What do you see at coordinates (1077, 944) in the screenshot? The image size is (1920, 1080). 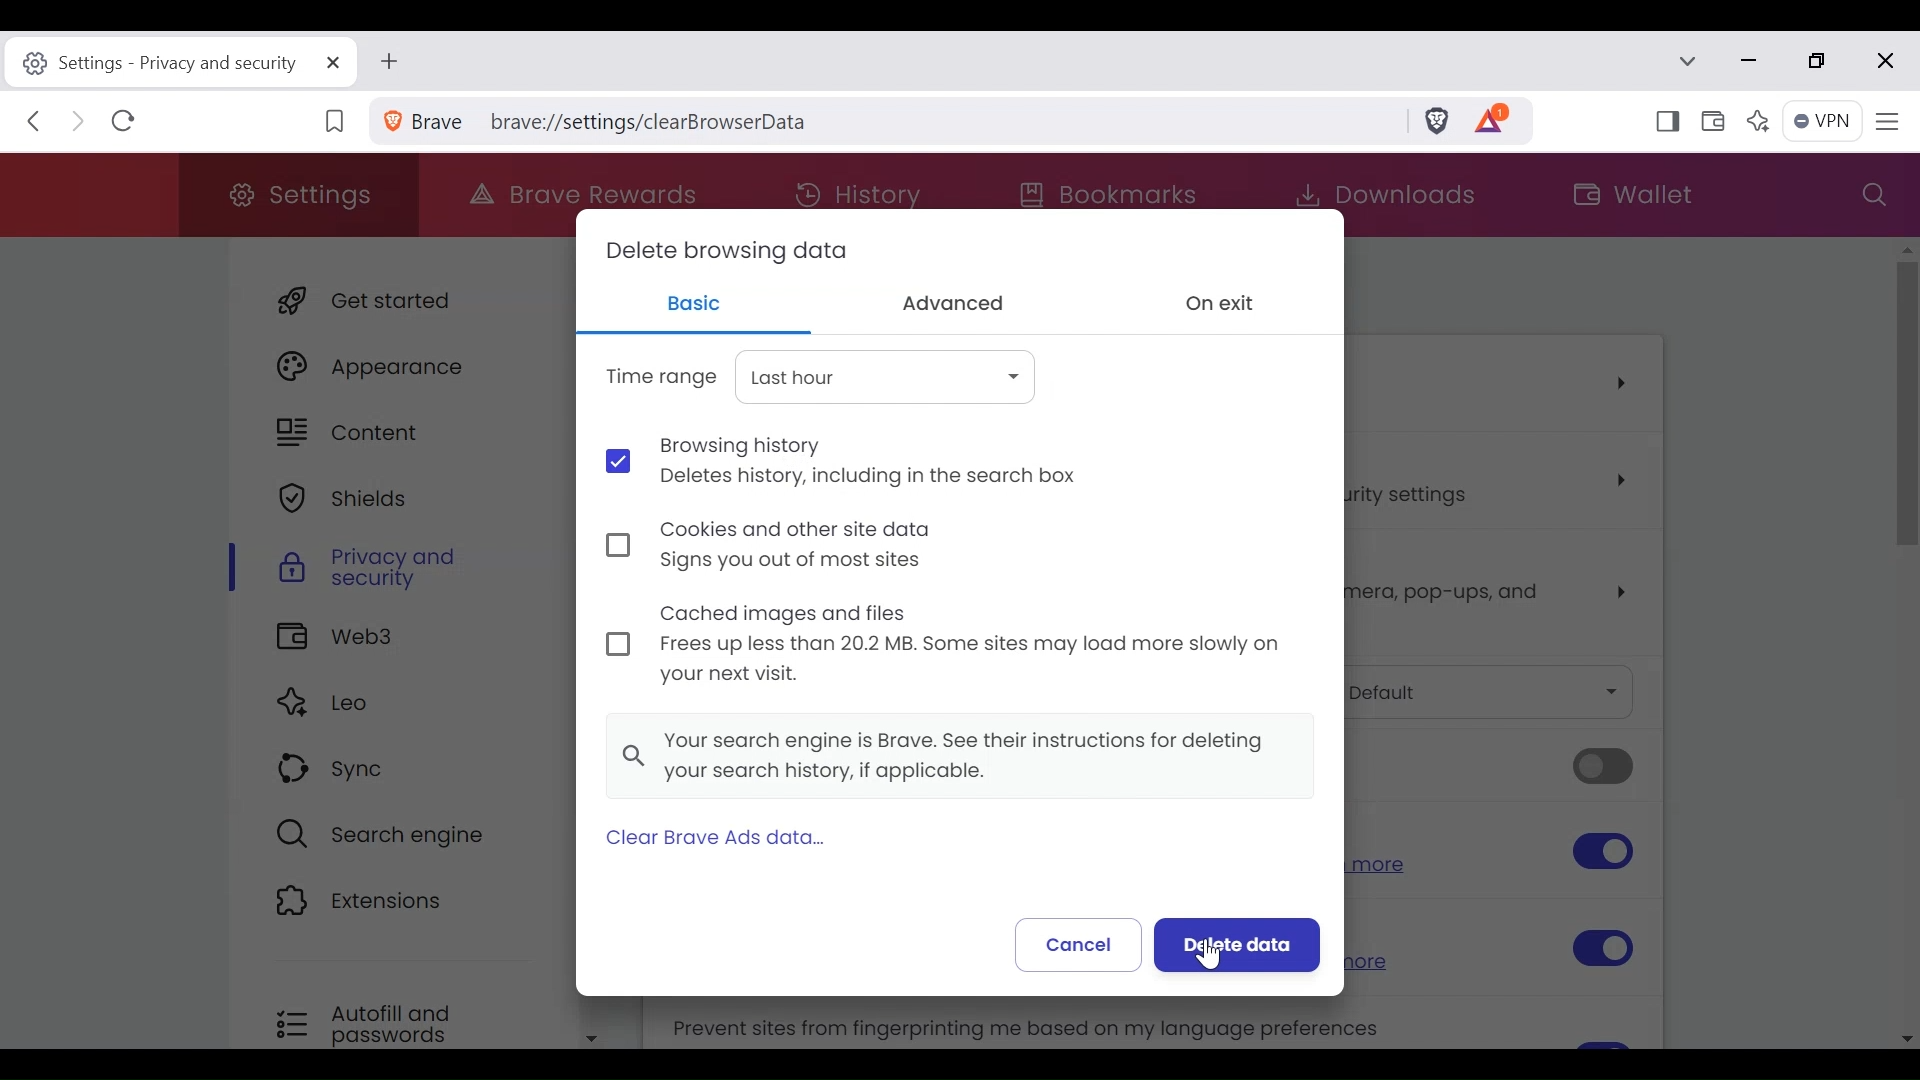 I see `Cancel` at bounding box center [1077, 944].